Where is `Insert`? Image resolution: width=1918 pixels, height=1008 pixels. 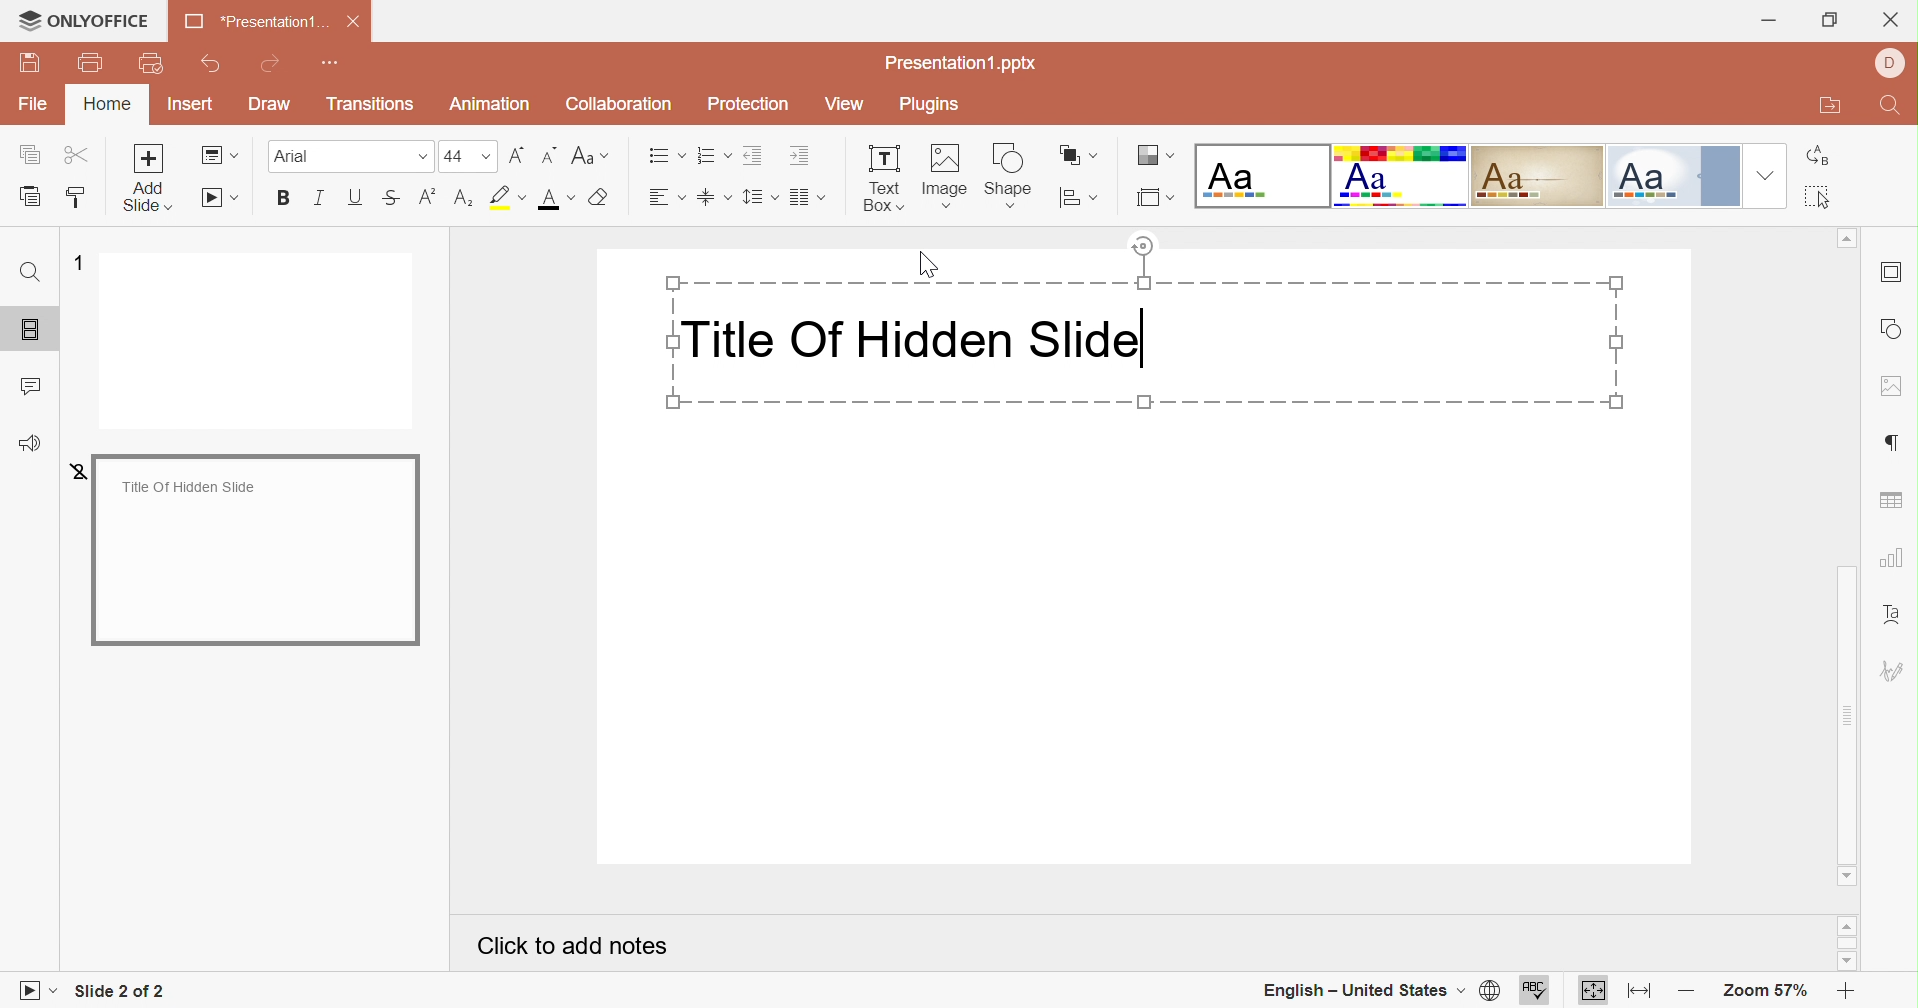 Insert is located at coordinates (191, 104).